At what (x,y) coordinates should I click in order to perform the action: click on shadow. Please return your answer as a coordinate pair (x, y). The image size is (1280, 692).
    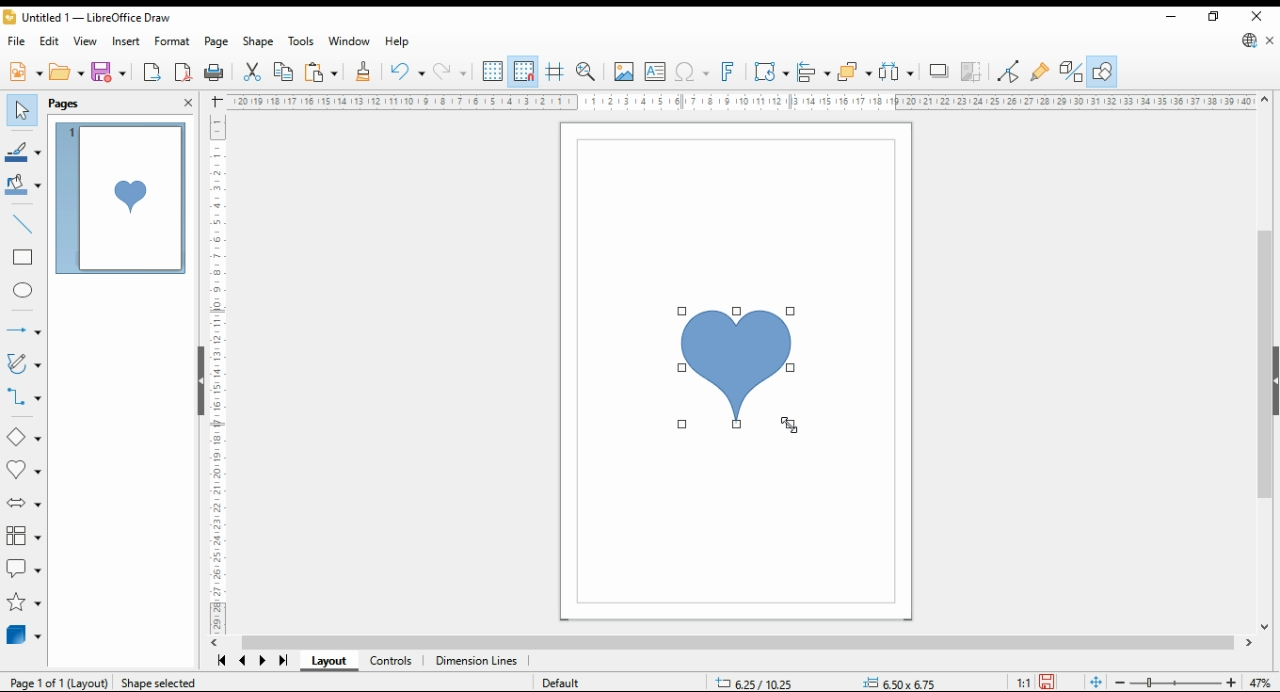
    Looking at the image, I should click on (938, 71).